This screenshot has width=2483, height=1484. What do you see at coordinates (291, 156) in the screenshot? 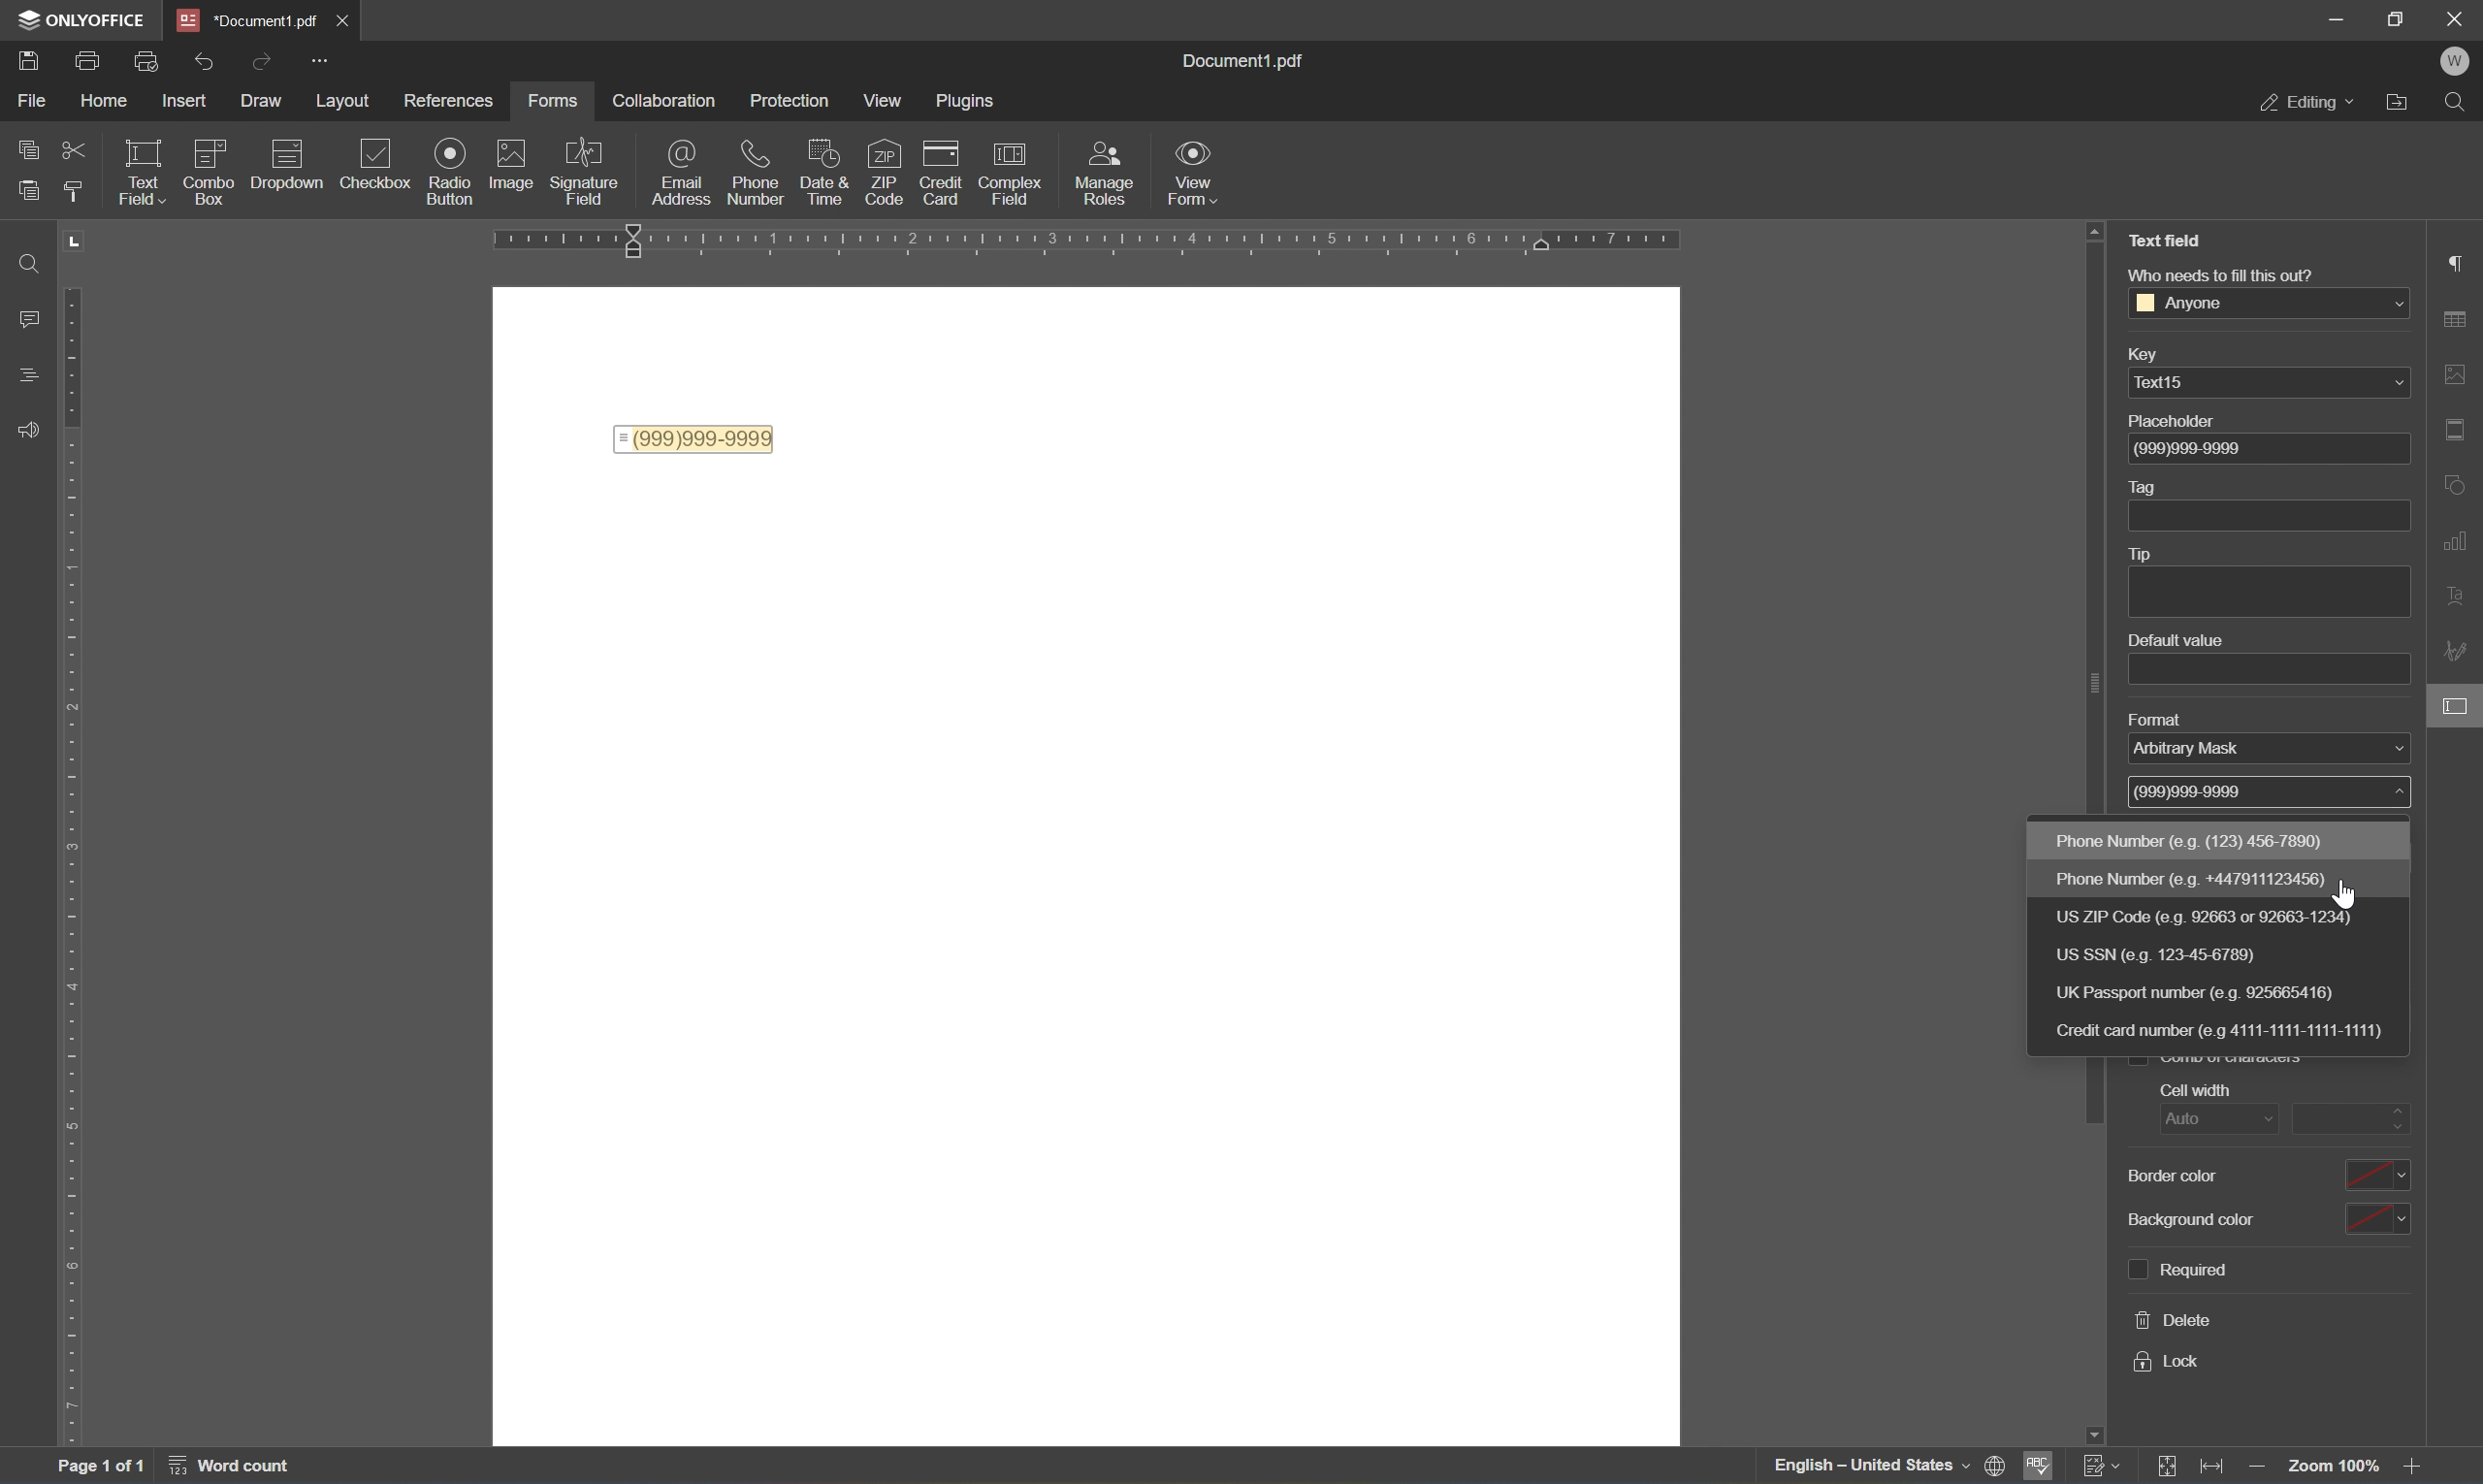
I see `dropdown` at bounding box center [291, 156].